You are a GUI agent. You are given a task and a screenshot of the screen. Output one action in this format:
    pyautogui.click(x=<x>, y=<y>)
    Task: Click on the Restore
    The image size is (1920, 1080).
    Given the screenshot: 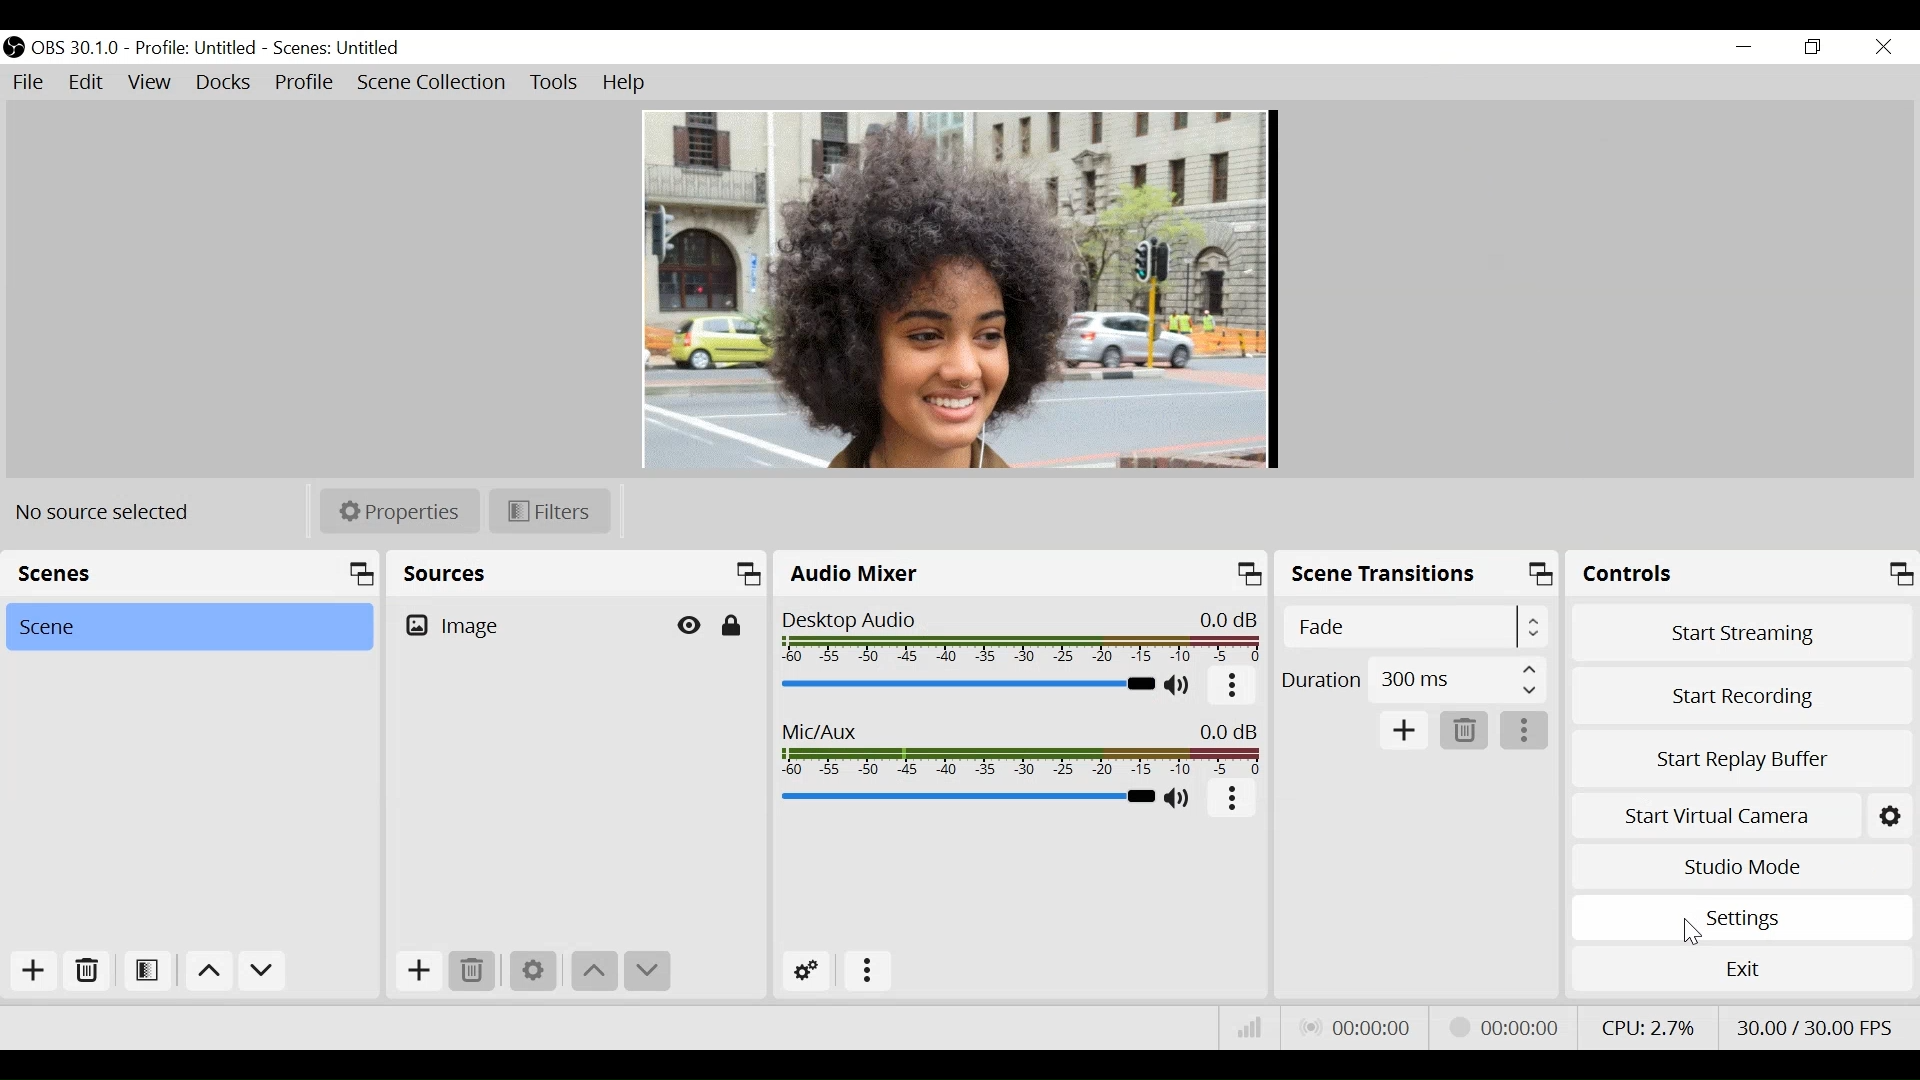 What is the action you would take?
    pyautogui.click(x=1814, y=47)
    